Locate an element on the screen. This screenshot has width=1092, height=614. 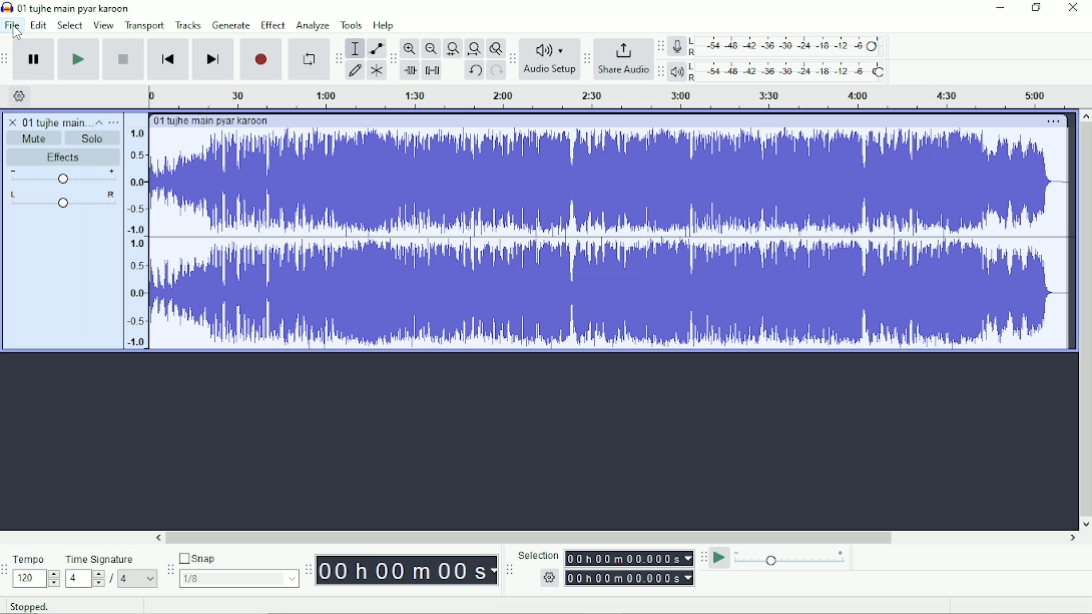
Selection tool is located at coordinates (355, 49).